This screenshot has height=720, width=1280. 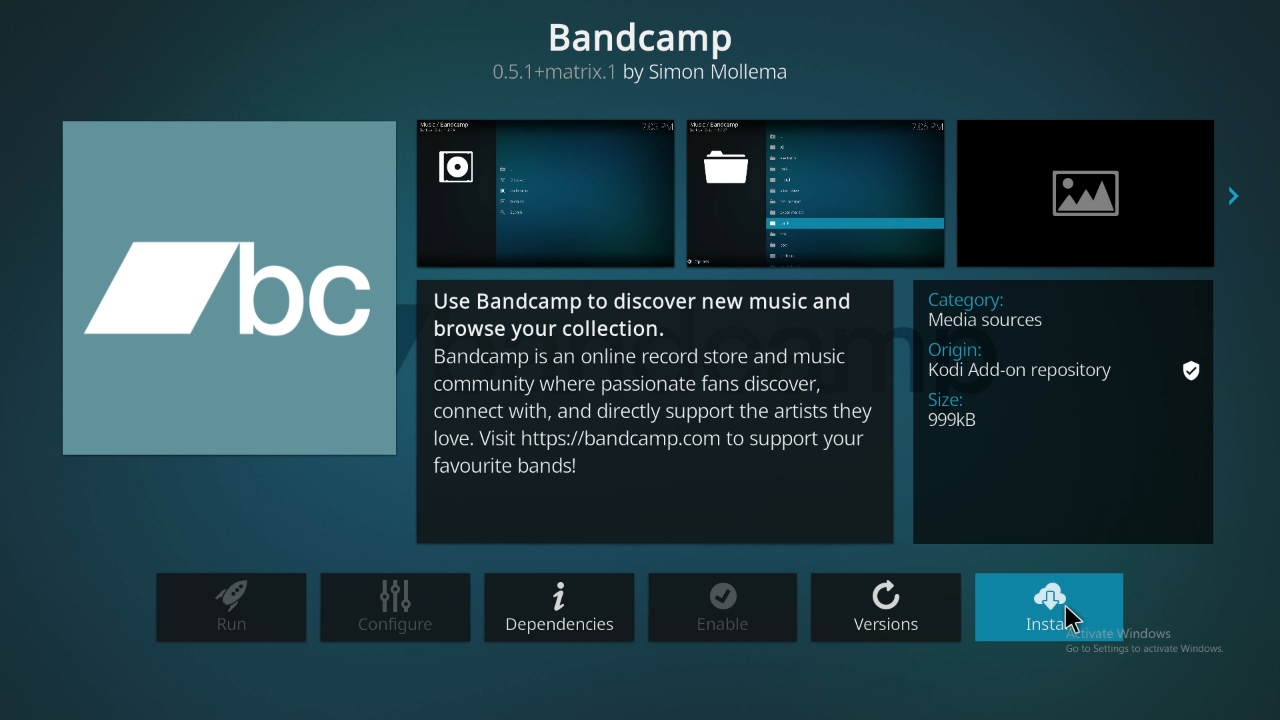 I want to click on versions, so click(x=888, y=602).